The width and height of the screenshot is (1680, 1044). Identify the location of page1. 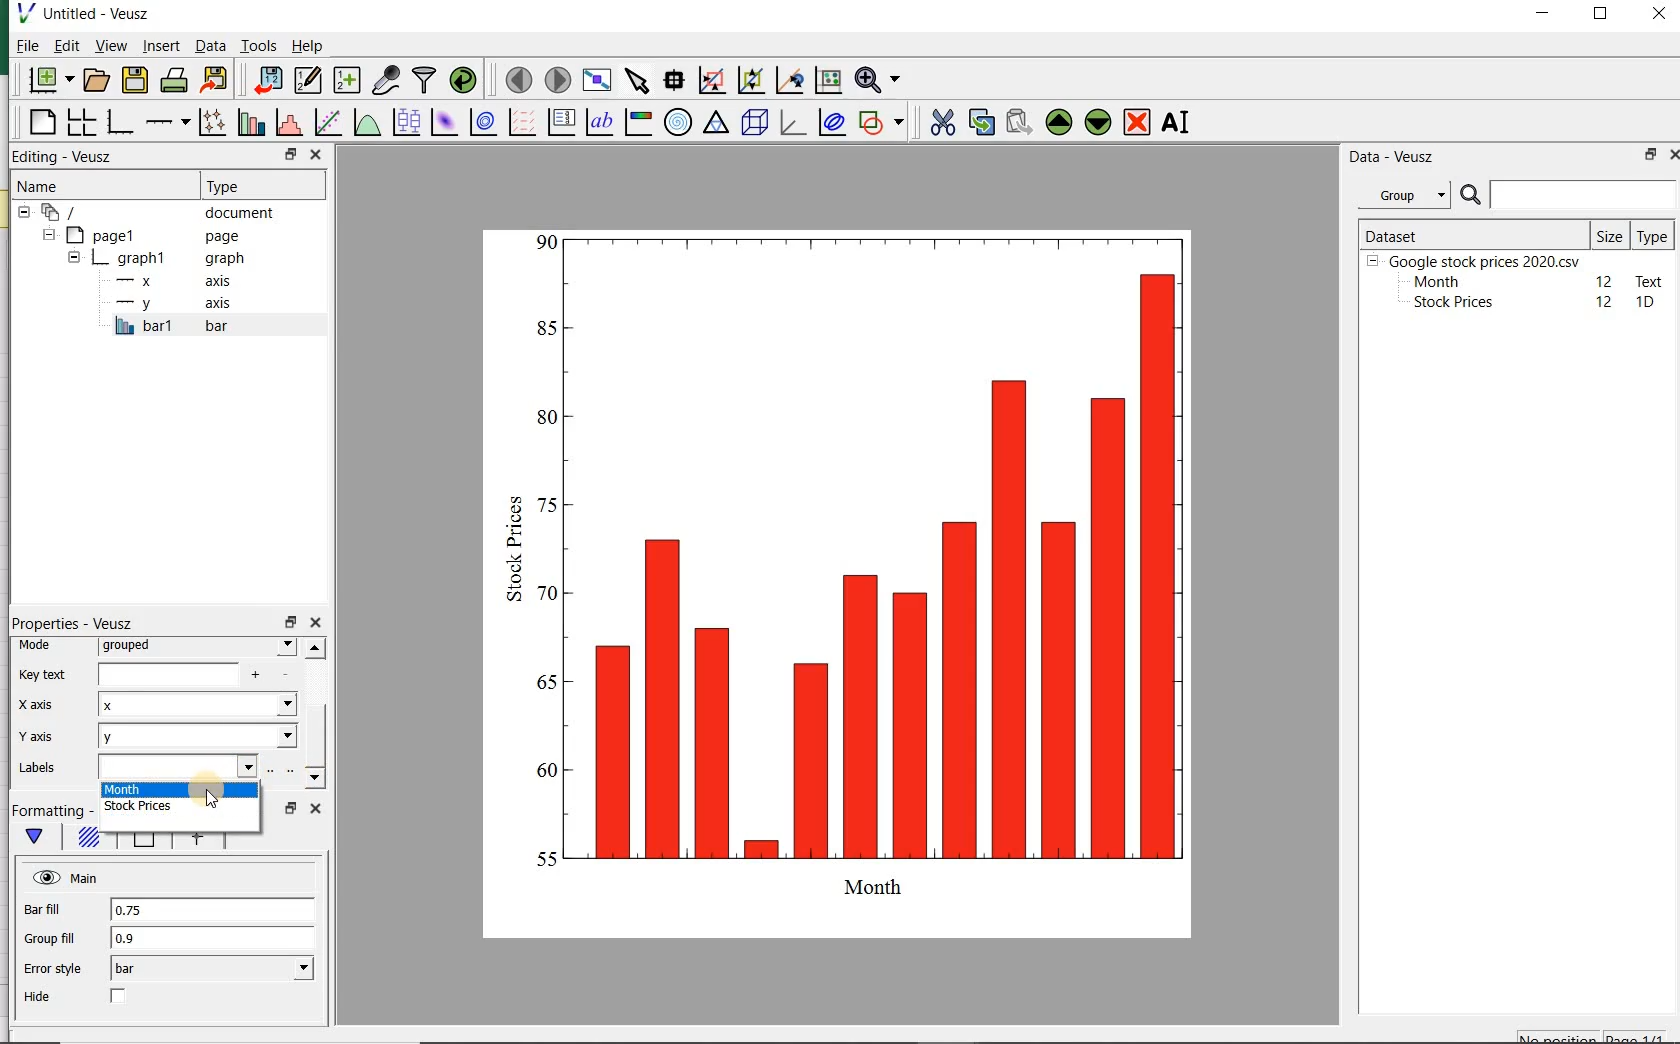
(145, 236).